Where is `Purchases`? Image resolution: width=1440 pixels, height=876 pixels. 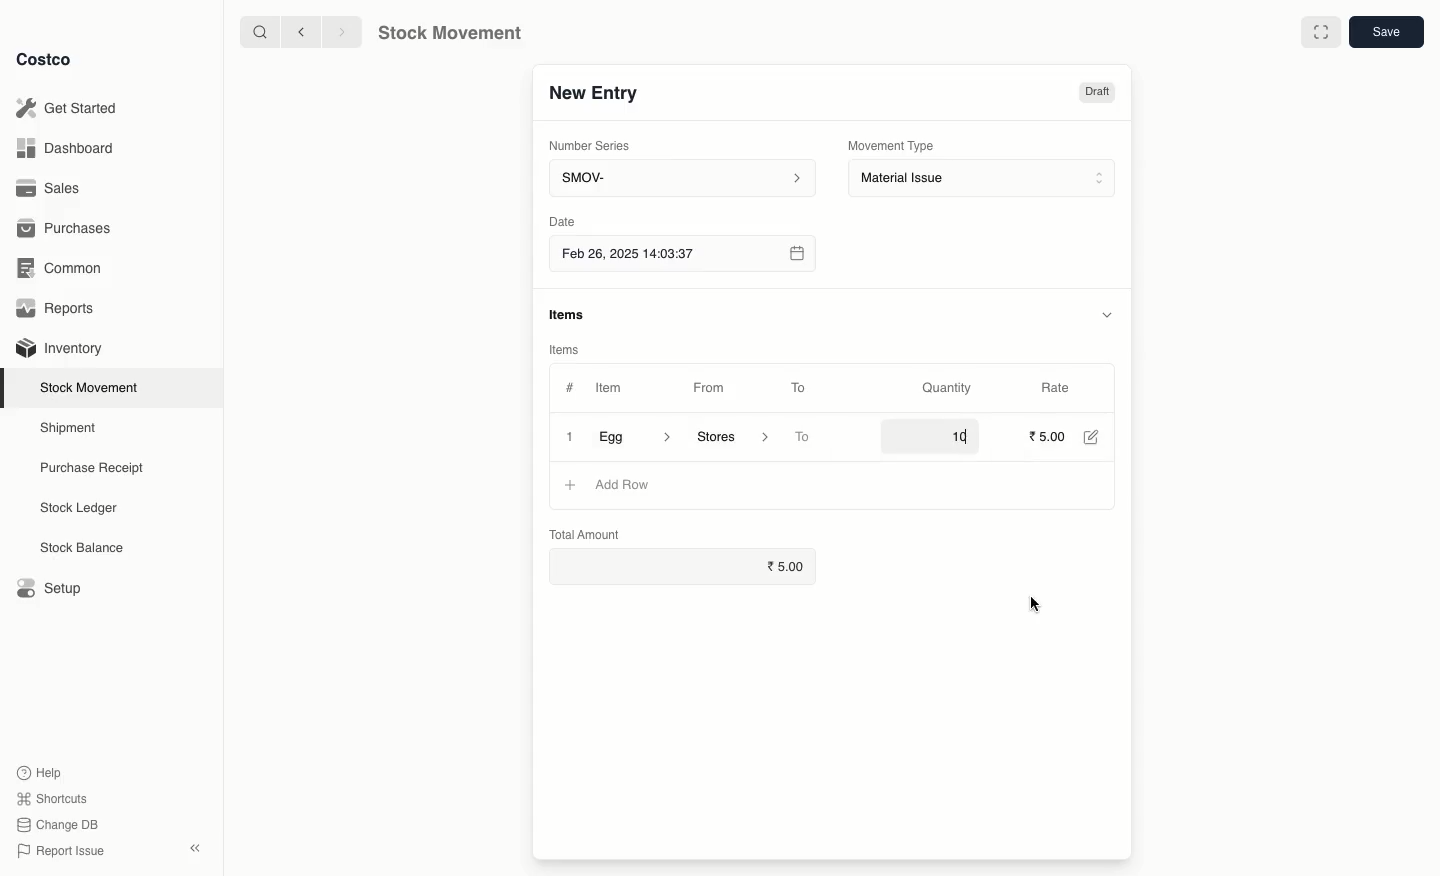
Purchases is located at coordinates (68, 230).